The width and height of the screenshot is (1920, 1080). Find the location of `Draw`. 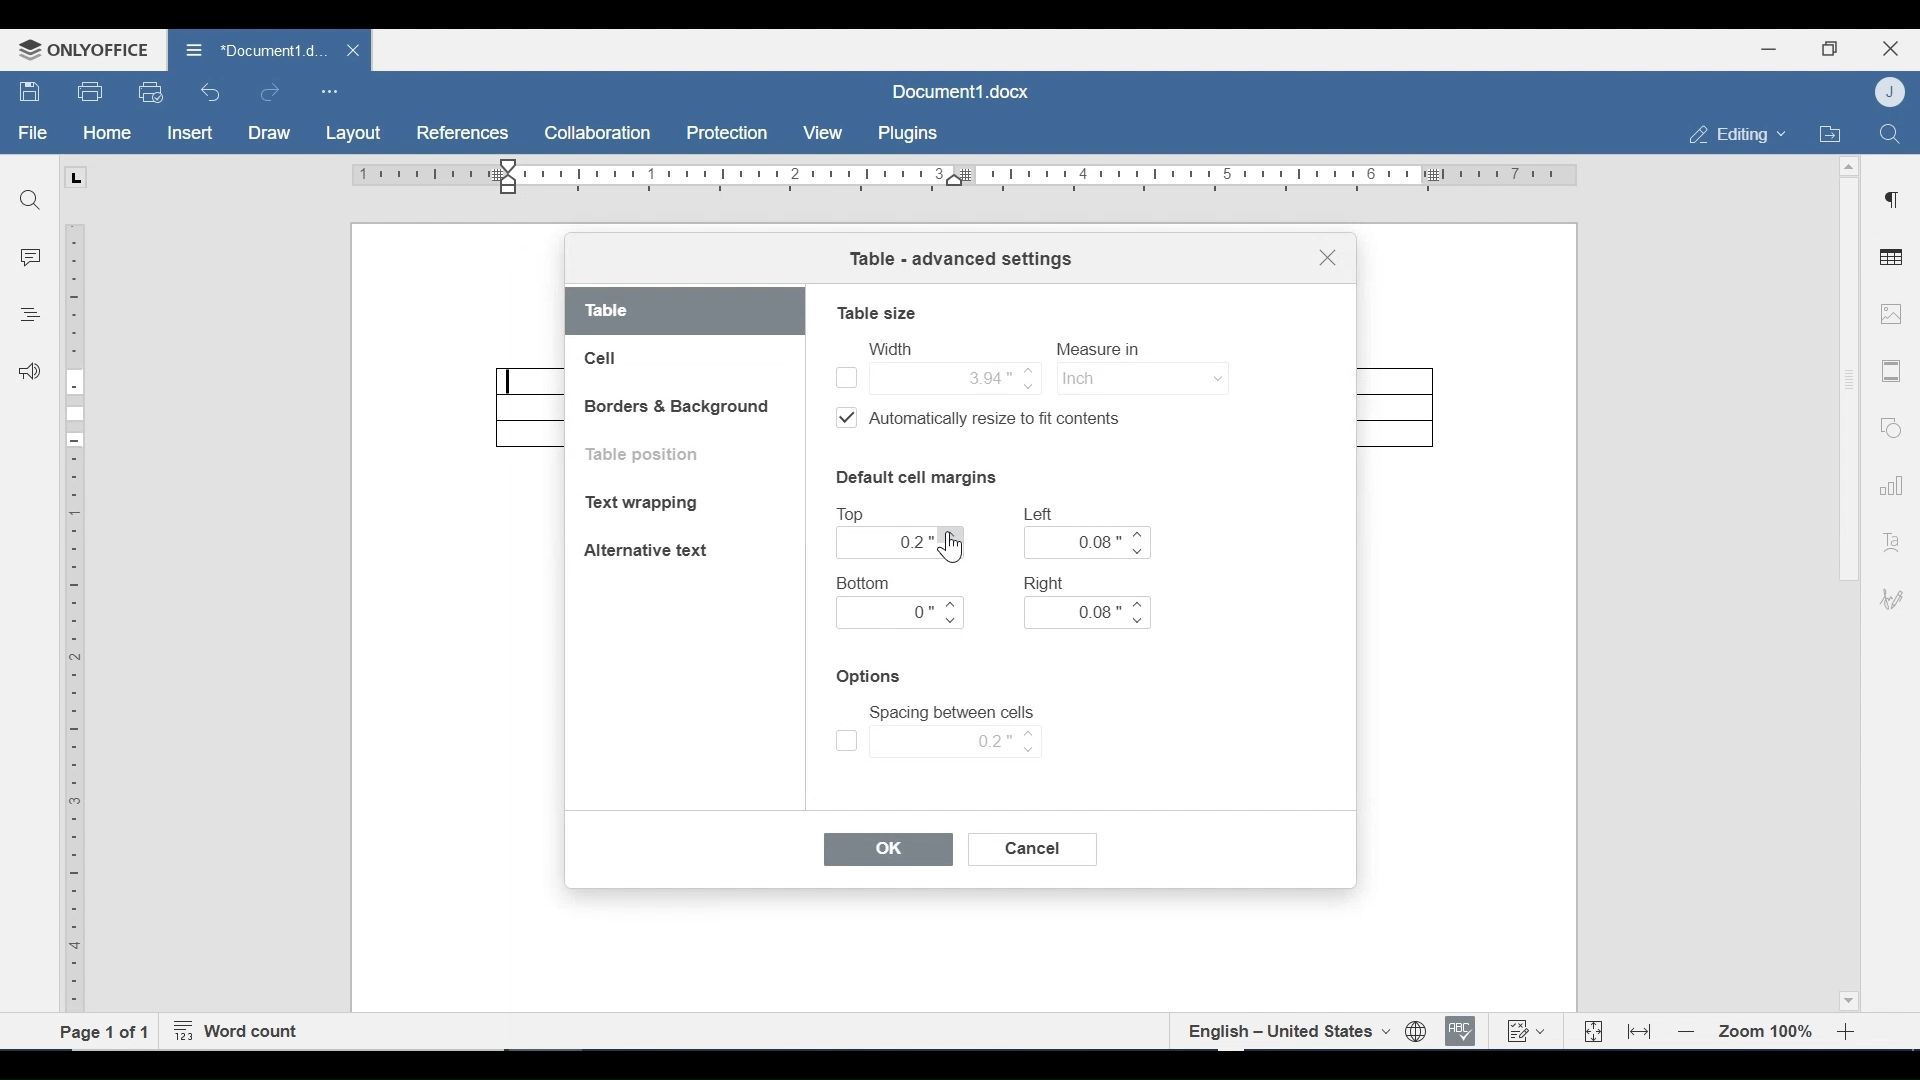

Draw is located at coordinates (269, 133).